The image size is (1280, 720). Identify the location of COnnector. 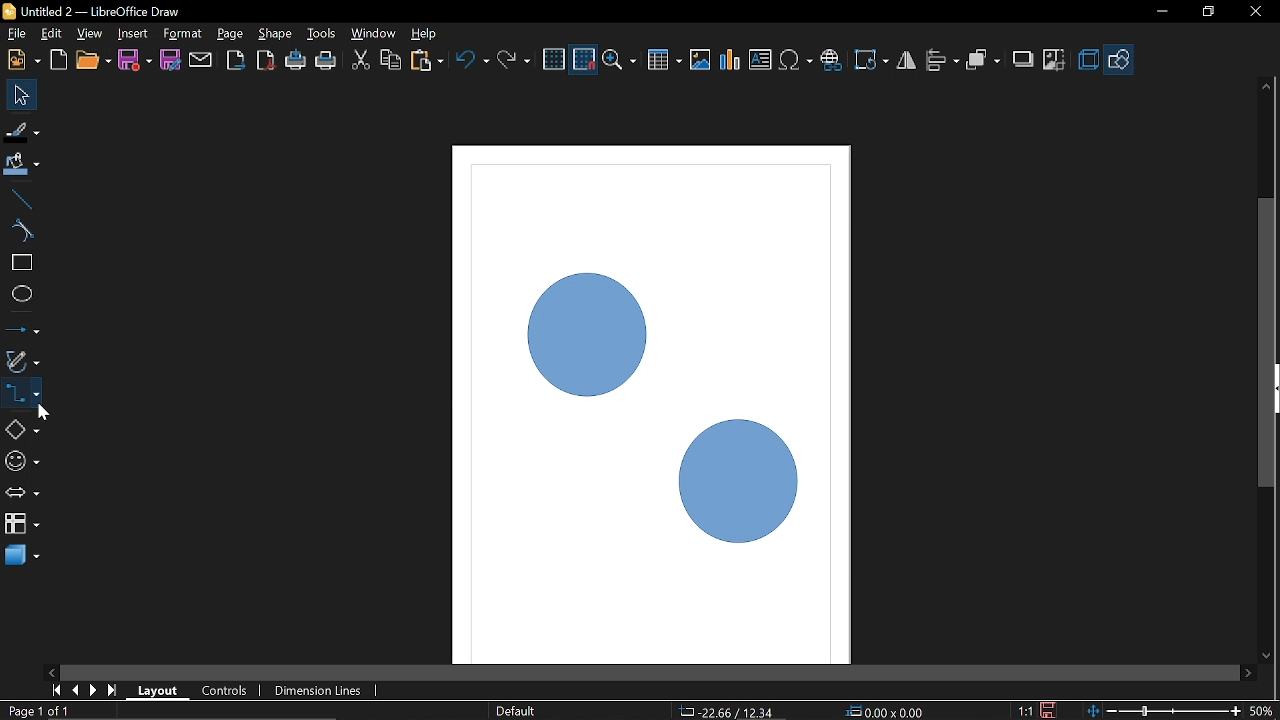
(21, 393).